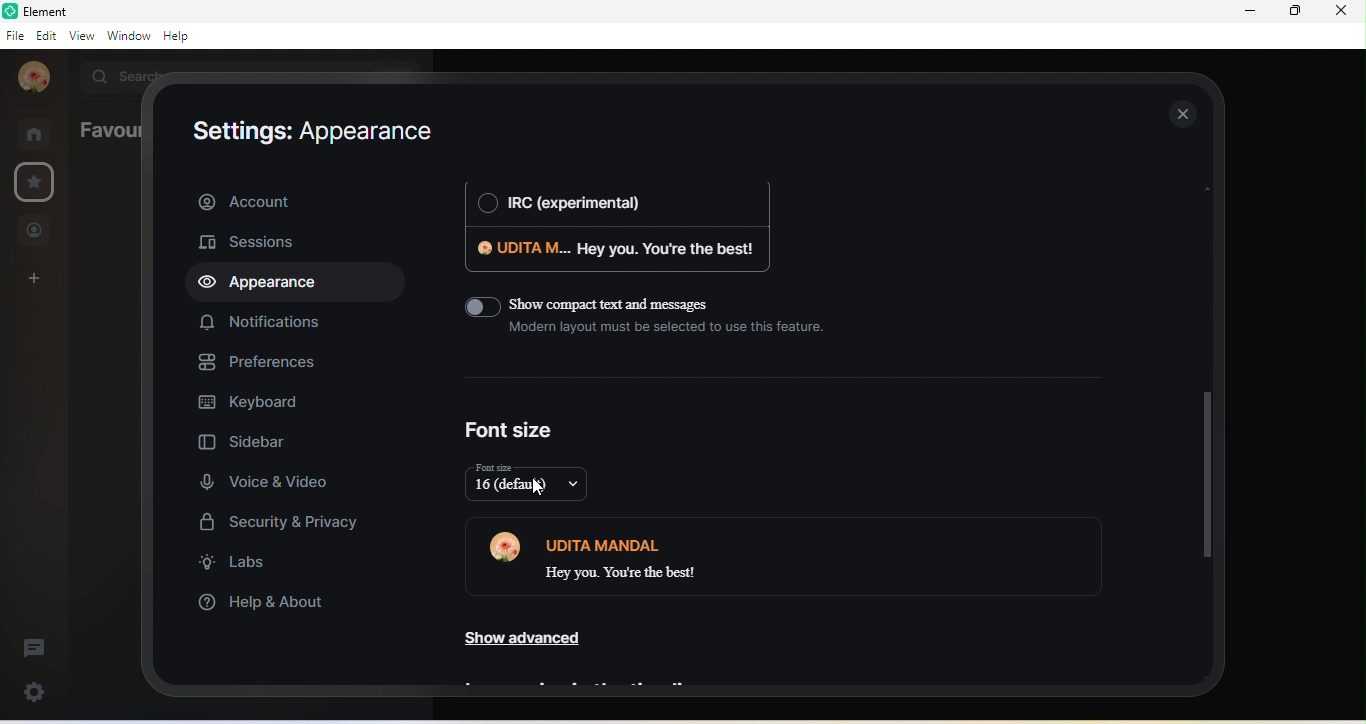 The width and height of the screenshot is (1366, 724). Describe the element at coordinates (613, 205) in the screenshot. I see `irc (experimental)` at that location.